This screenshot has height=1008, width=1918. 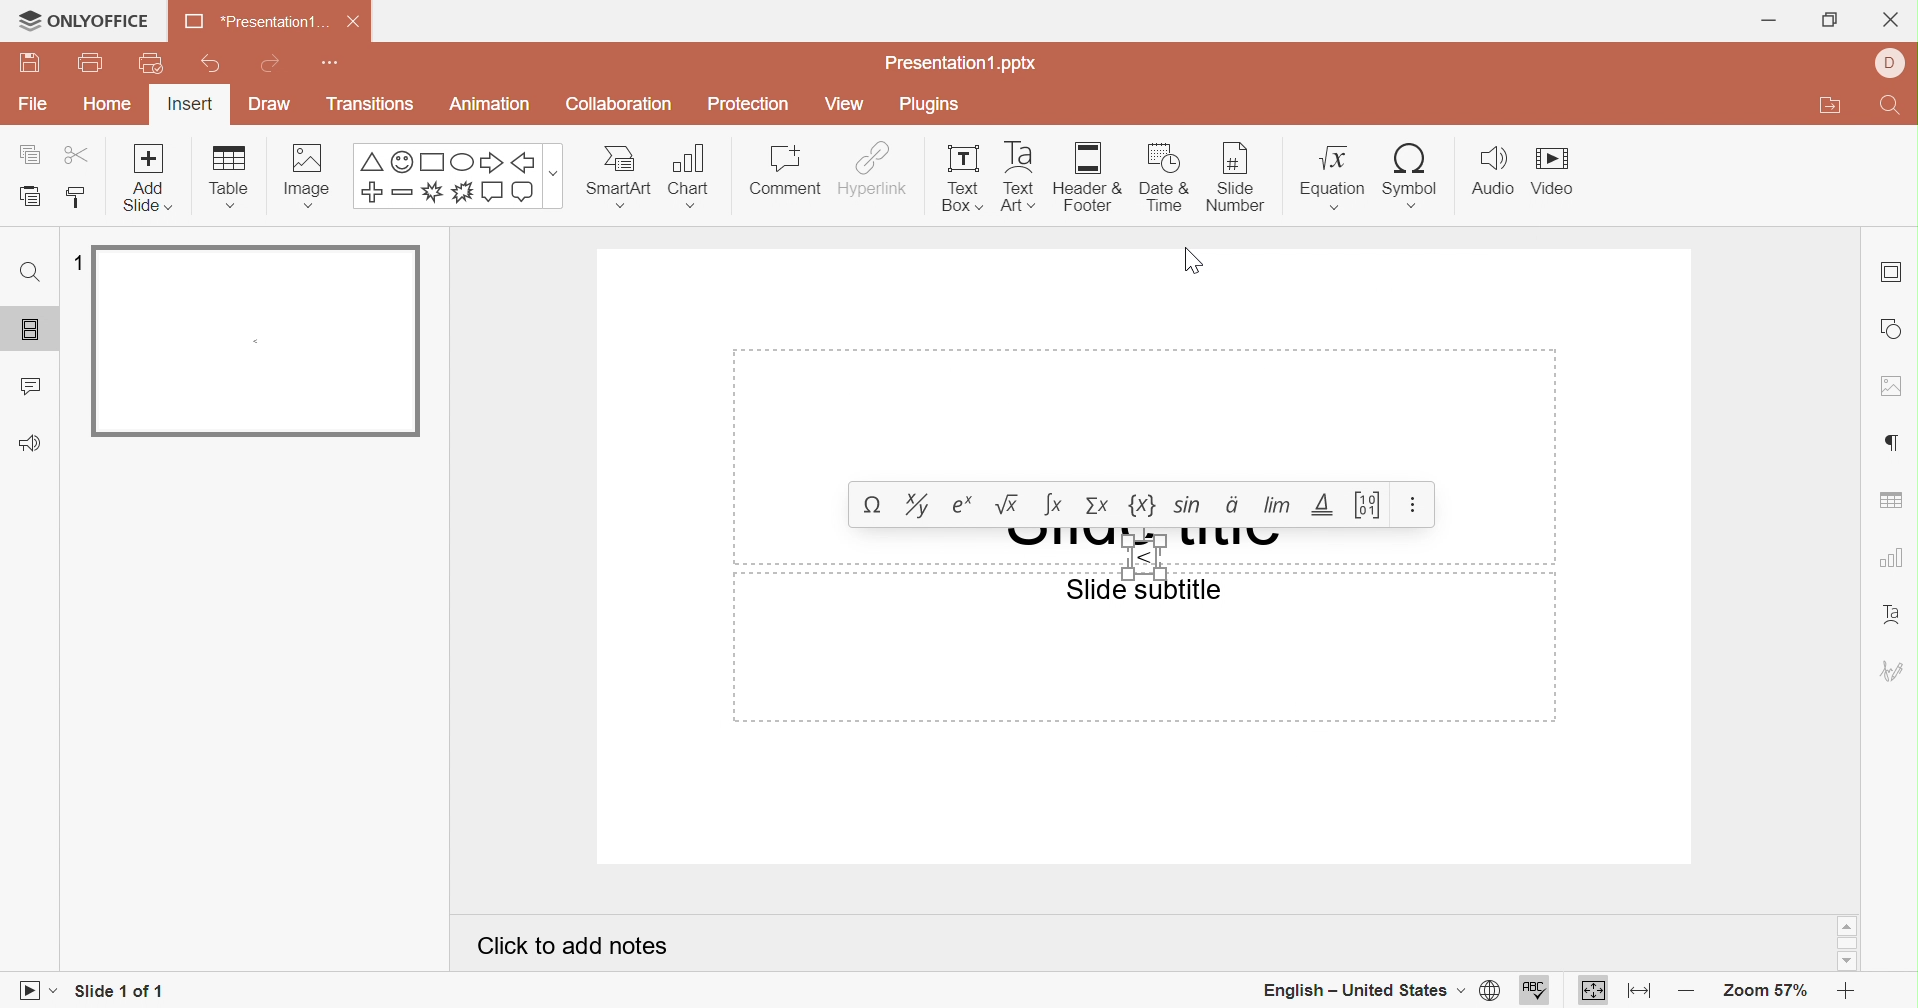 I want to click on Minimize, so click(x=1770, y=18).